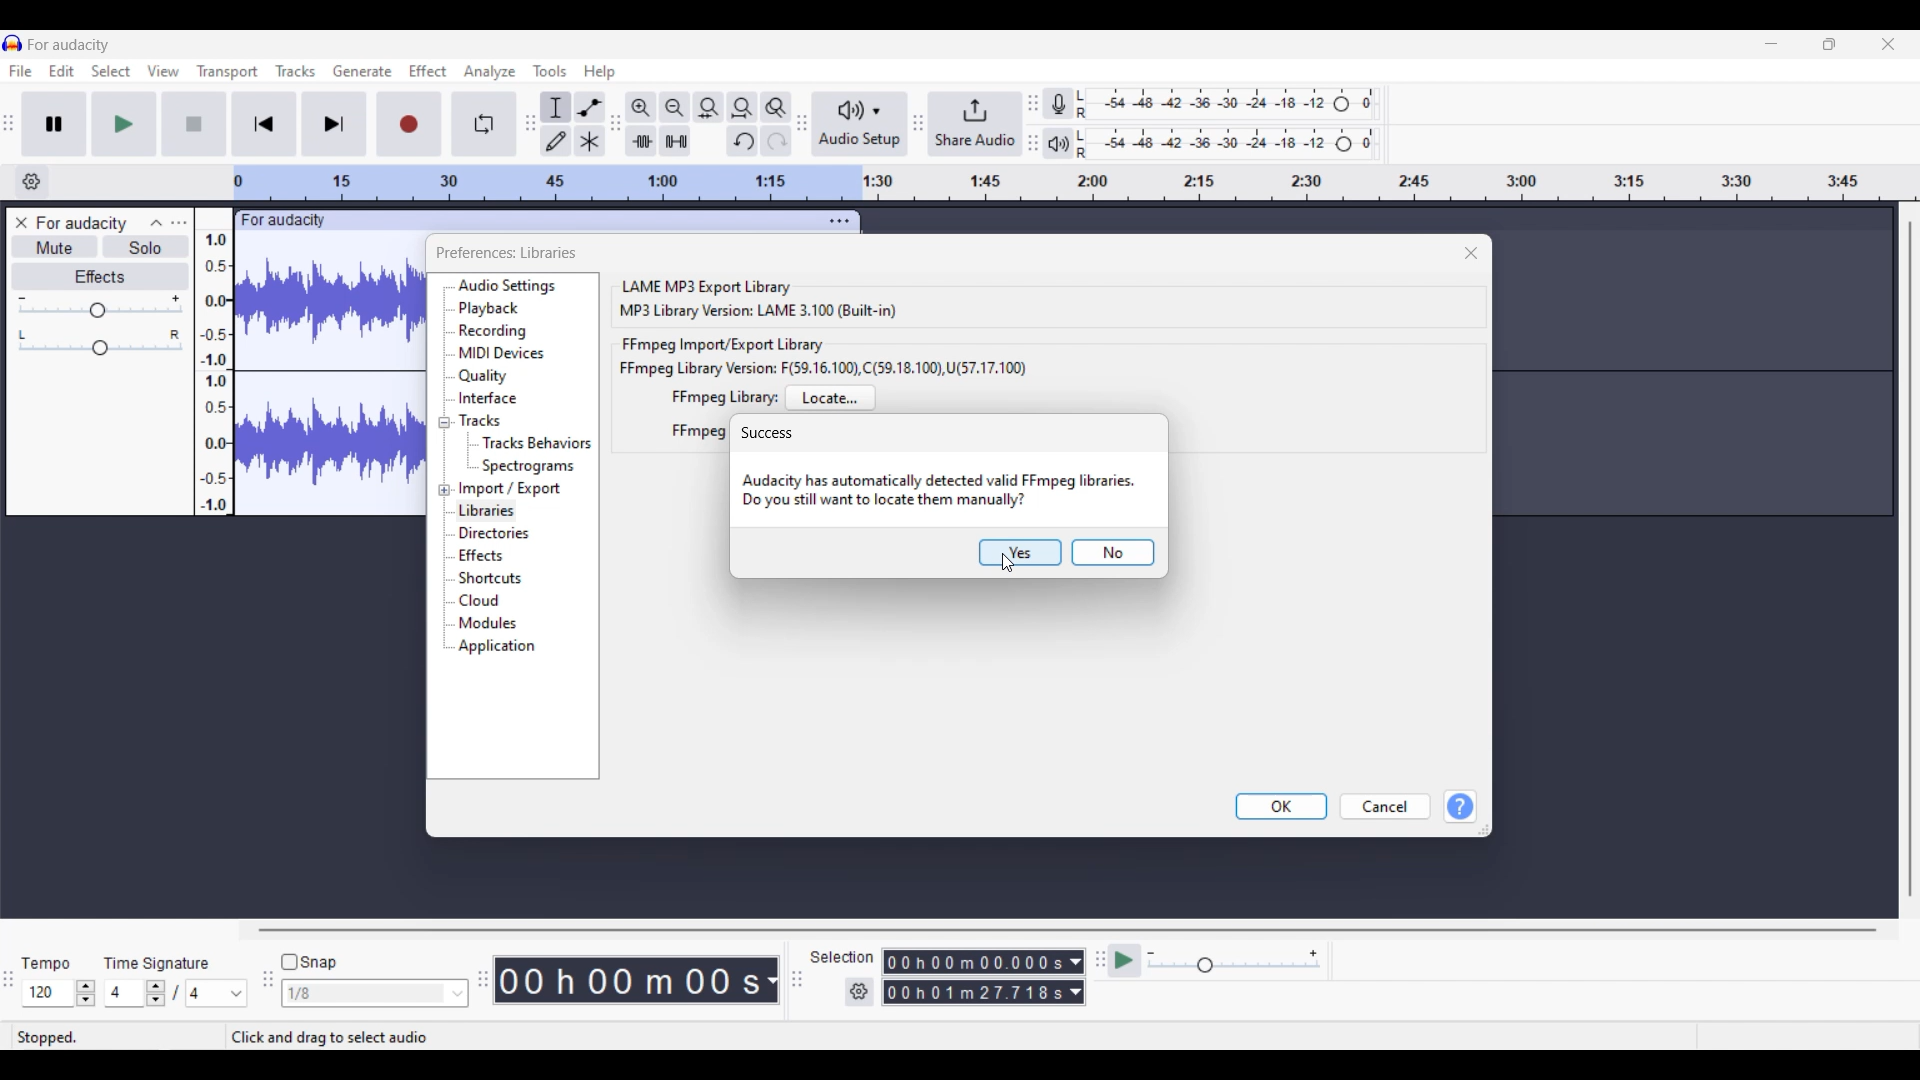 The height and width of the screenshot is (1080, 1920). What do you see at coordinates (1484, 830) in the screenshot?
I see `Change dimension of box` at bounding box center [1484, 830].